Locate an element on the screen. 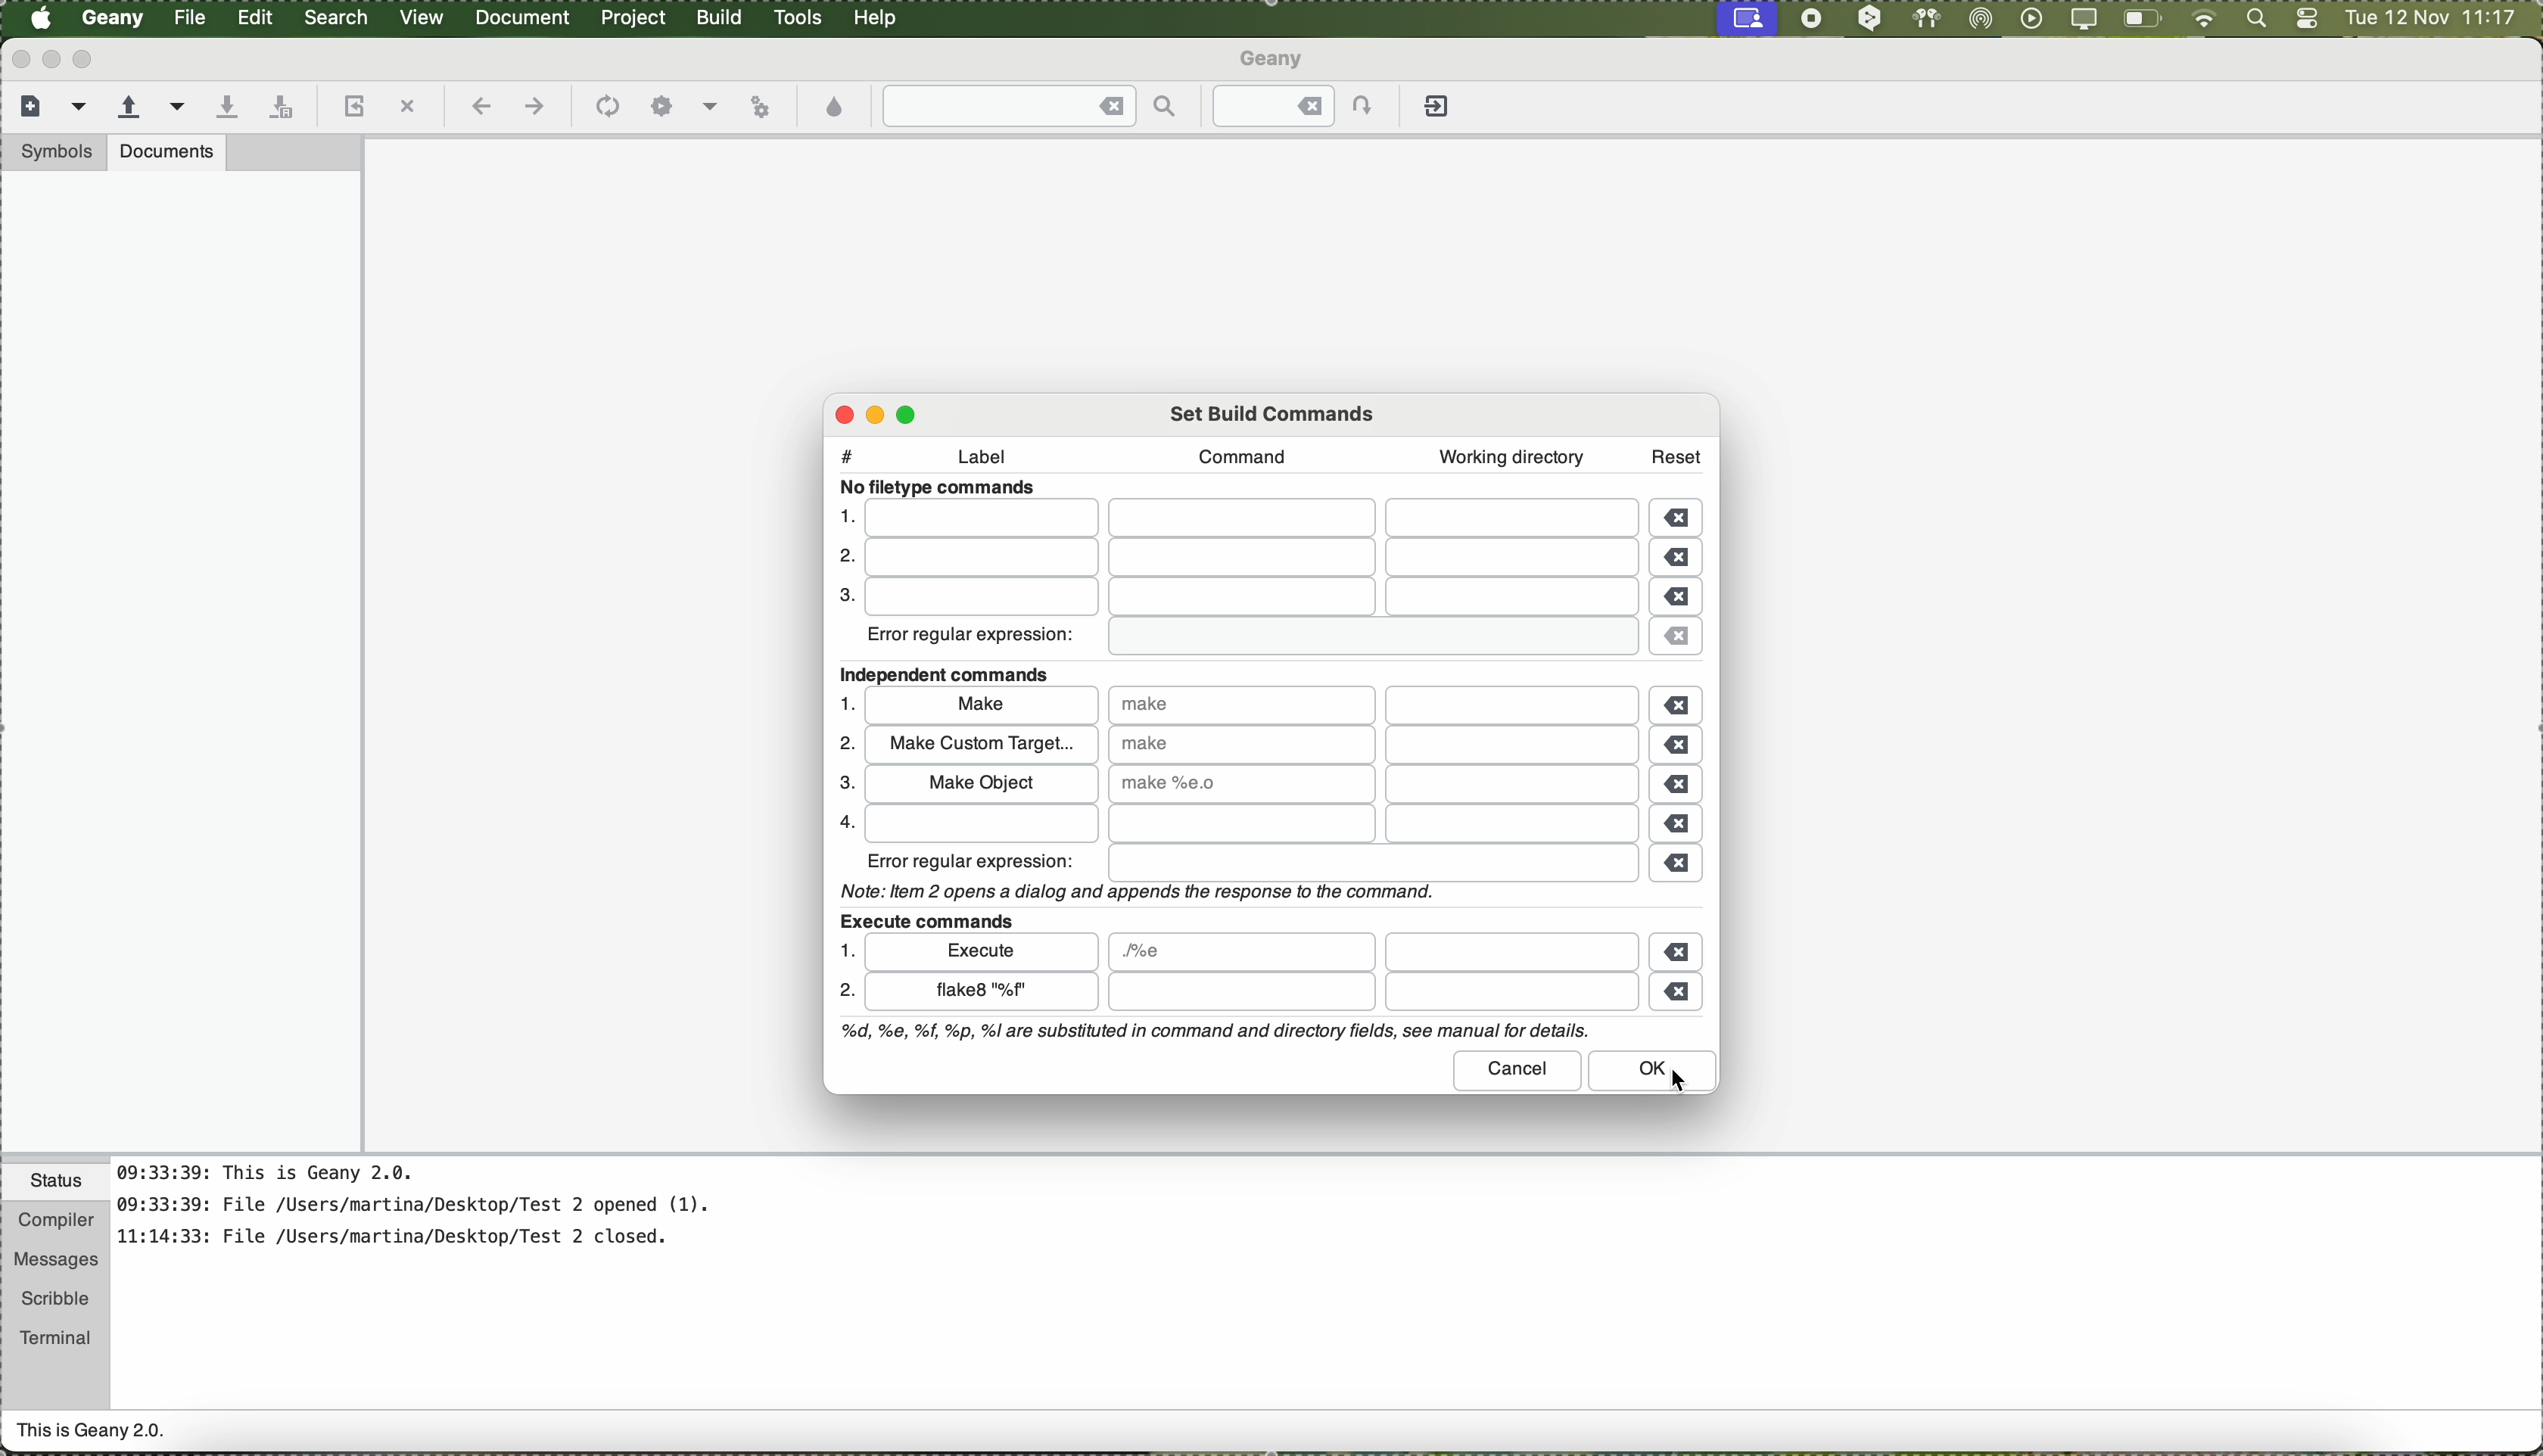 The width and height of the screenshot is (2543, 1456). stop recording is located at coordinates (1809, 18).